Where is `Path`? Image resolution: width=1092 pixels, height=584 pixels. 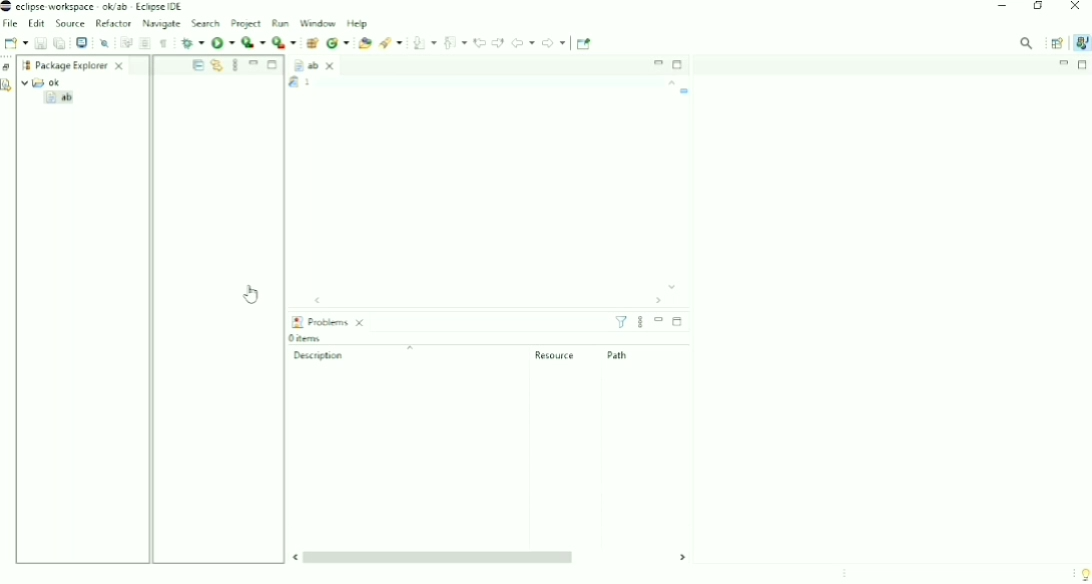 Path is located at coordinates (619, 355).